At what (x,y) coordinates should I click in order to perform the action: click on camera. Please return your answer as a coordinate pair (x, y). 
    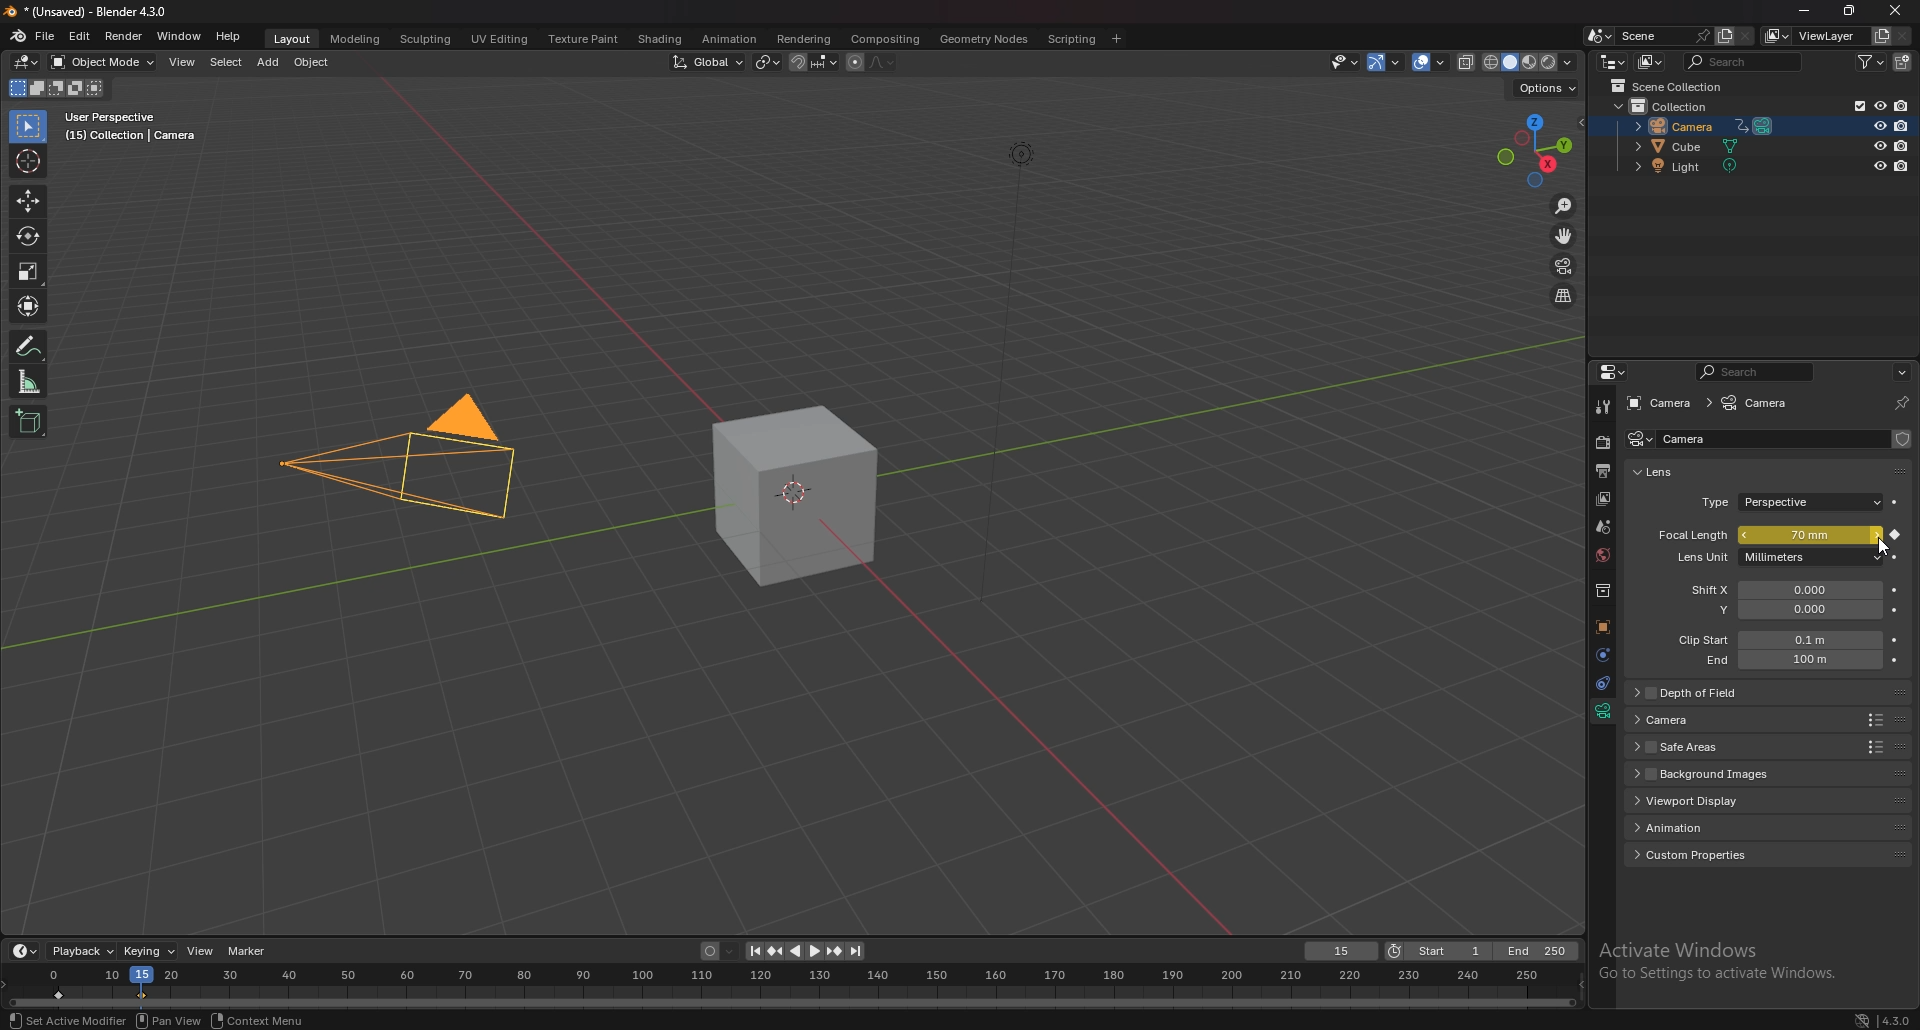
    Looking at the image, I should click on (1715, 719).